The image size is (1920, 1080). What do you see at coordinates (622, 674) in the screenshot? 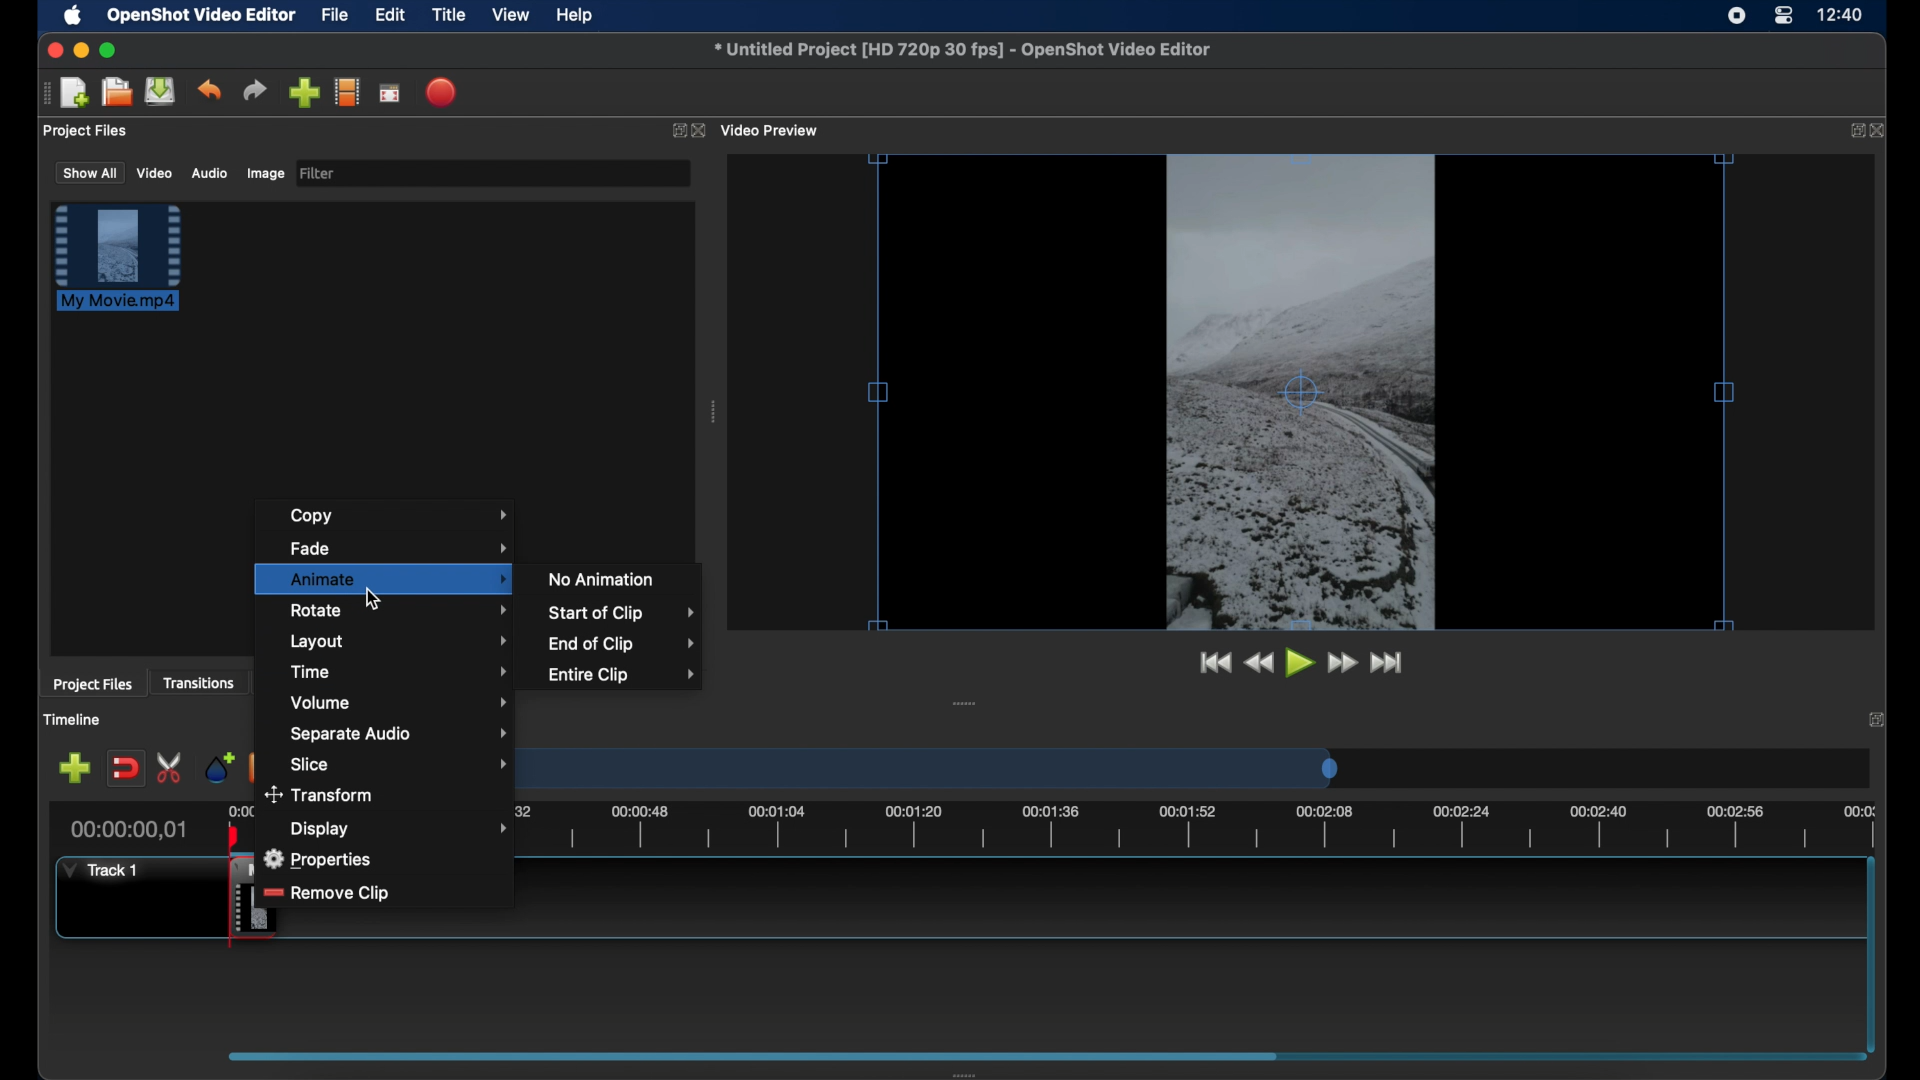
I see `entire clip menu` at bounding box center [622, 674].